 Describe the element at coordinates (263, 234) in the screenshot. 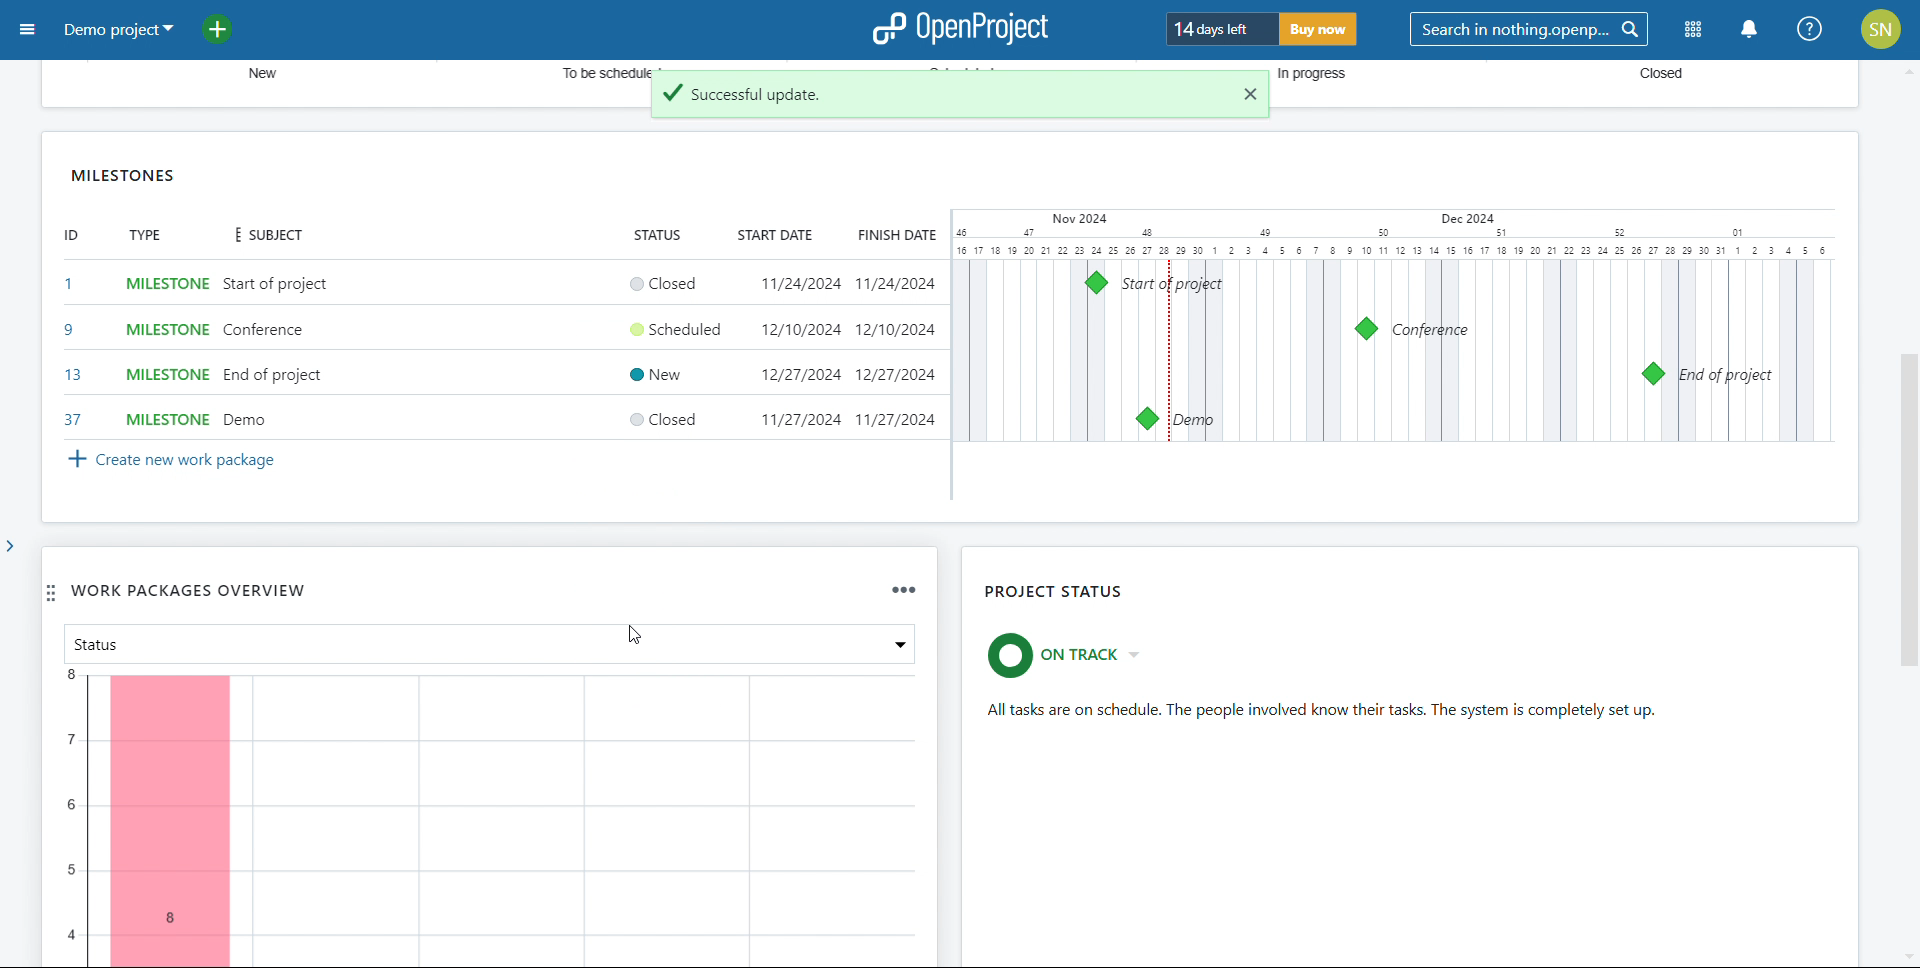

I see `subject` at that location.